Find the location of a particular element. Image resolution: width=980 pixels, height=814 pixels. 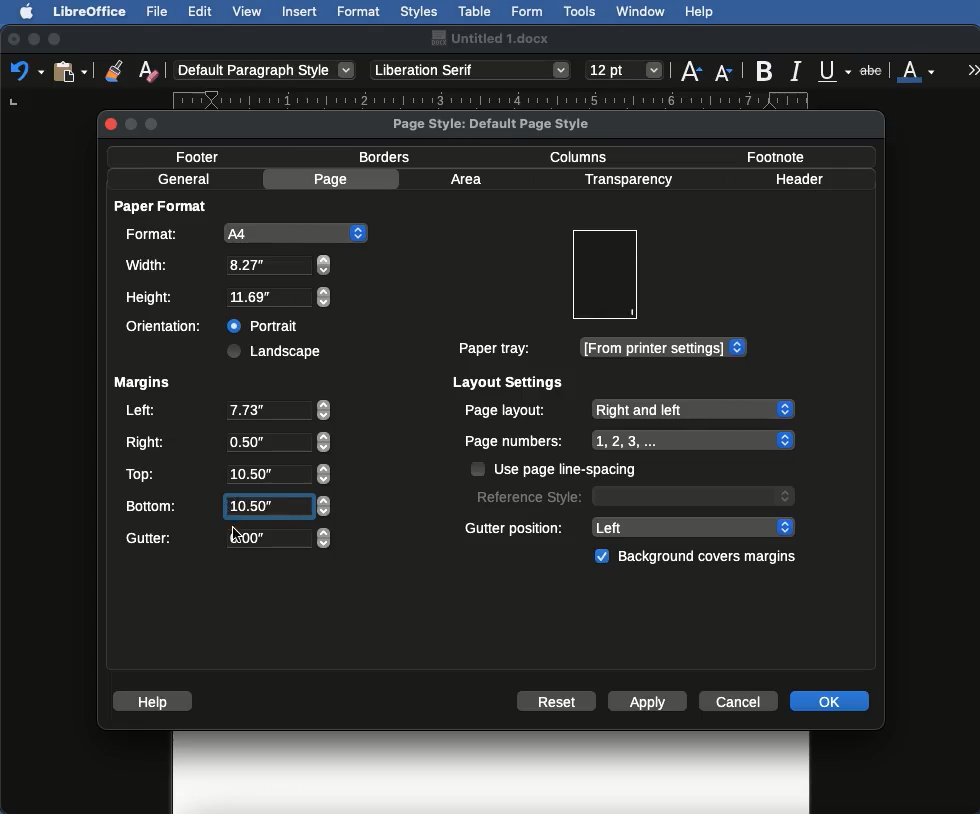

Left is located at coordinates (226, 412).